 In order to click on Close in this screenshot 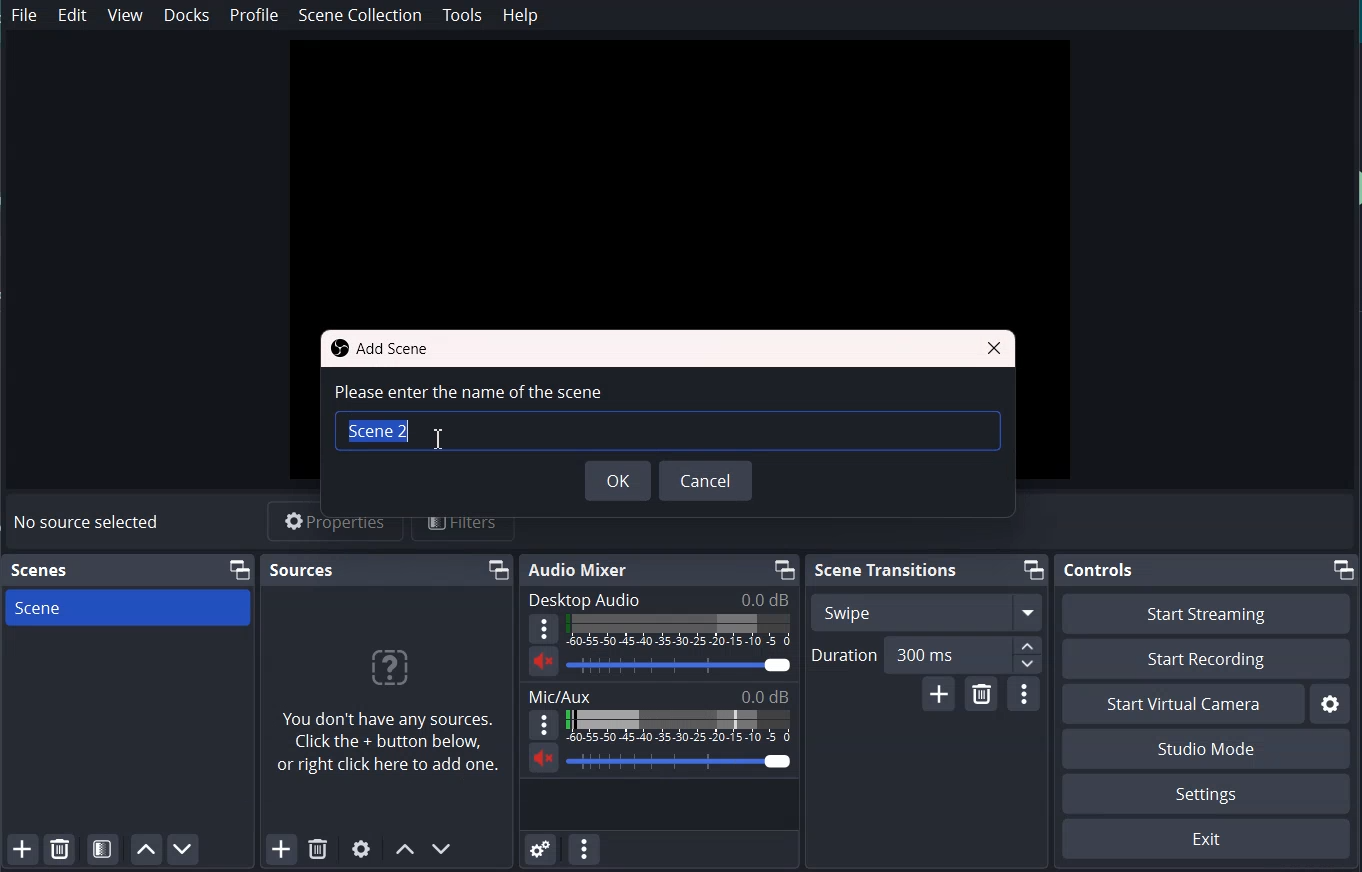, I will do `click(997, 349)`.